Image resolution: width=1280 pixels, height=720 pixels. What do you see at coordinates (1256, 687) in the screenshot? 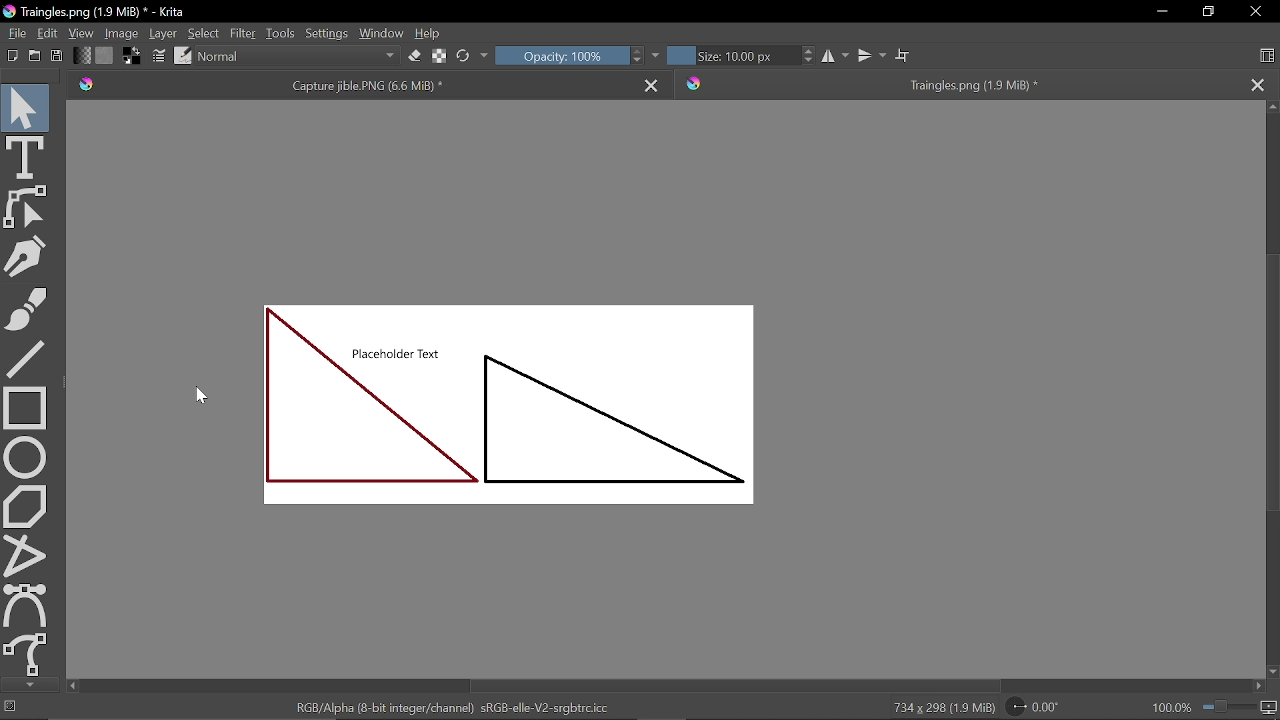
I see `Move right` at bounding box center [1256, 687].